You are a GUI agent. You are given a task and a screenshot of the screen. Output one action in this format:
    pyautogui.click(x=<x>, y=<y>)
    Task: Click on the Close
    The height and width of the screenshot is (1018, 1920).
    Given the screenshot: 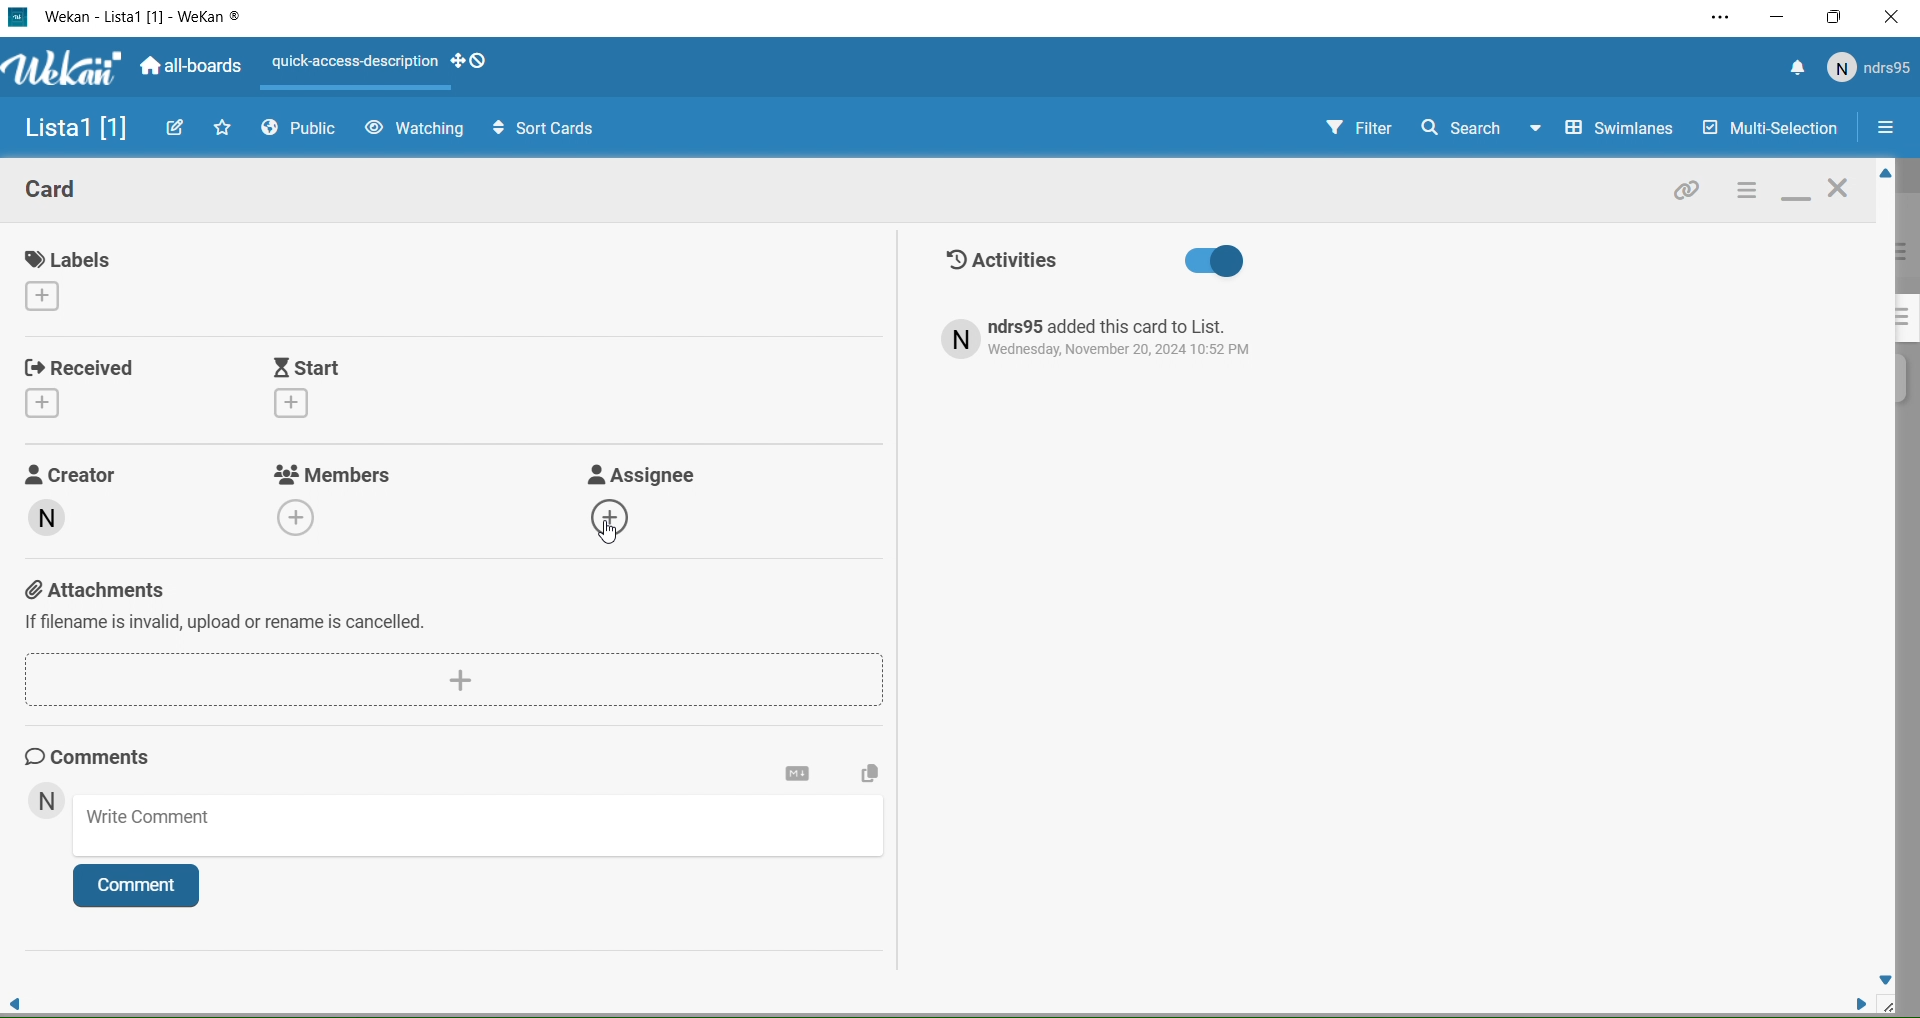 What is the action you would take?
    pyautogui.click(x=1892, y=20)
    